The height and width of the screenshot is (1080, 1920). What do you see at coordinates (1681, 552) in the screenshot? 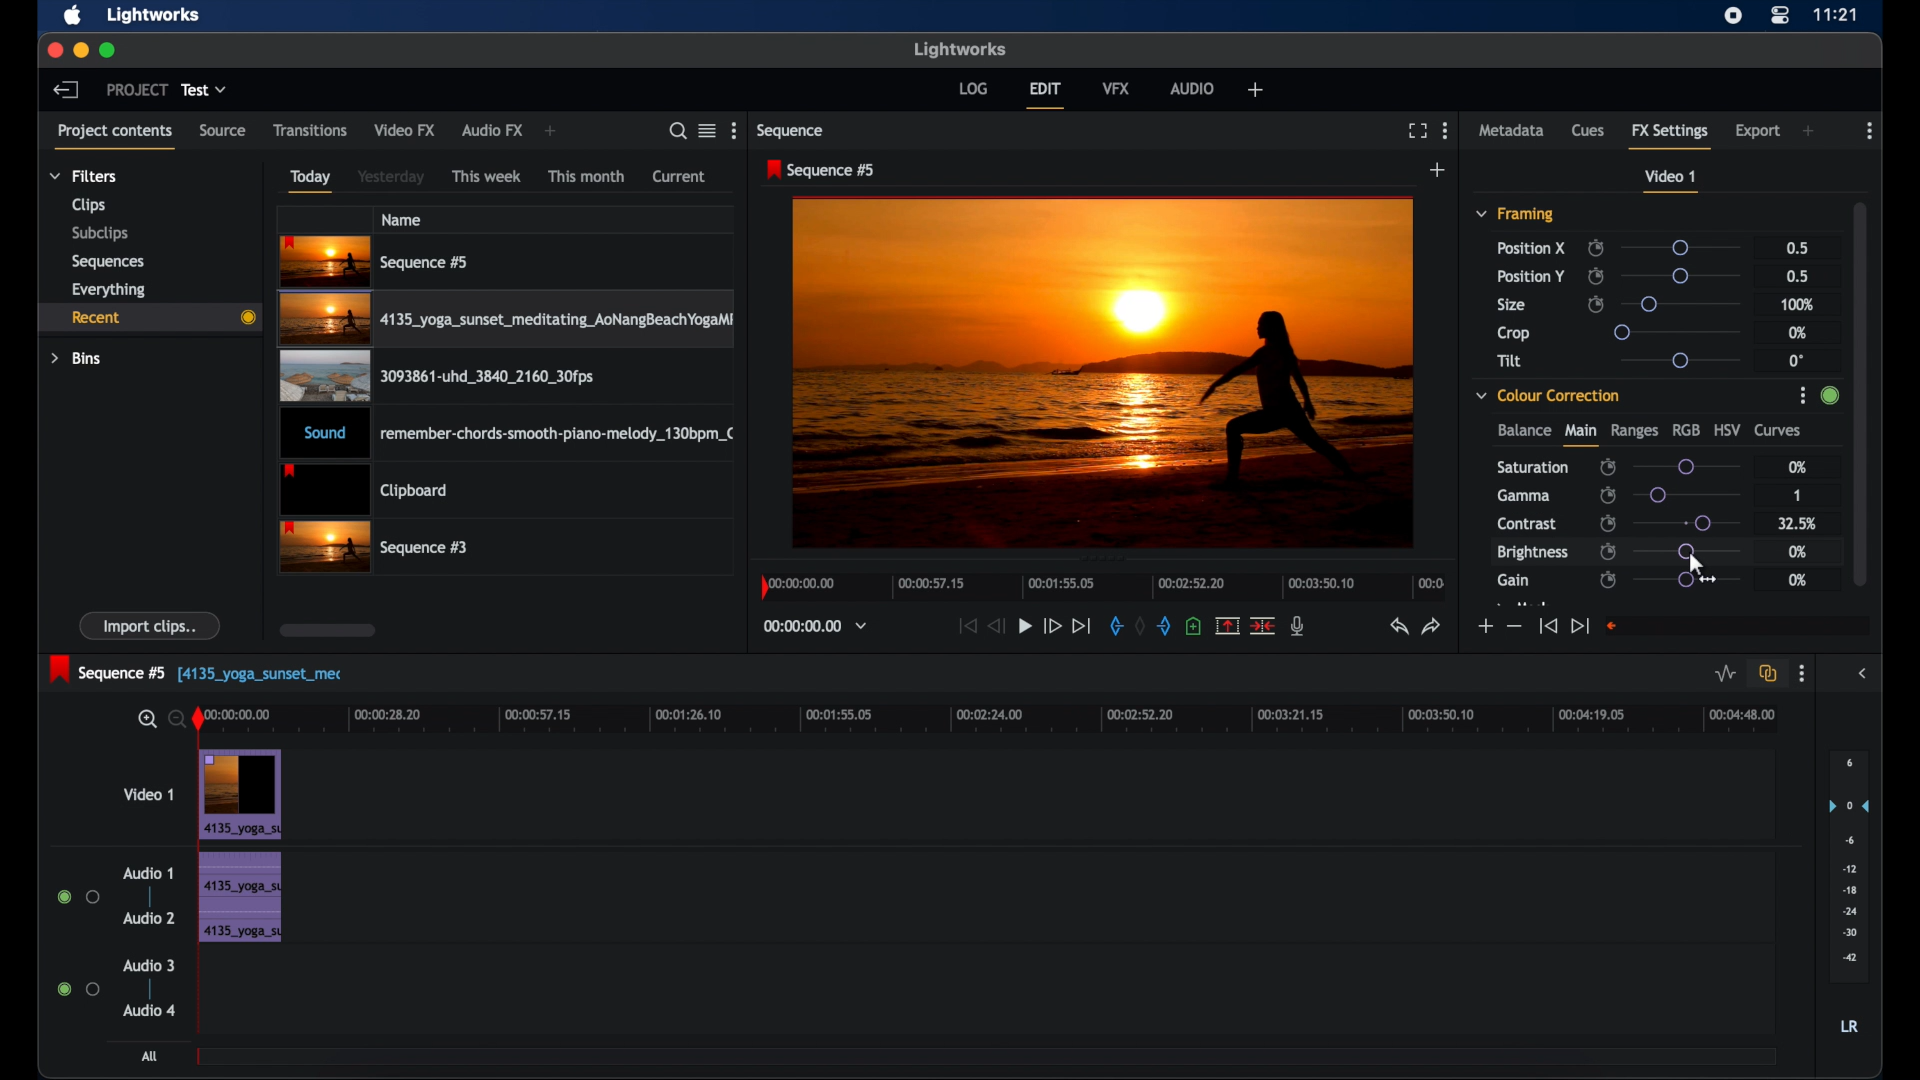
I see `slider` at bounding box center [1681, 552].